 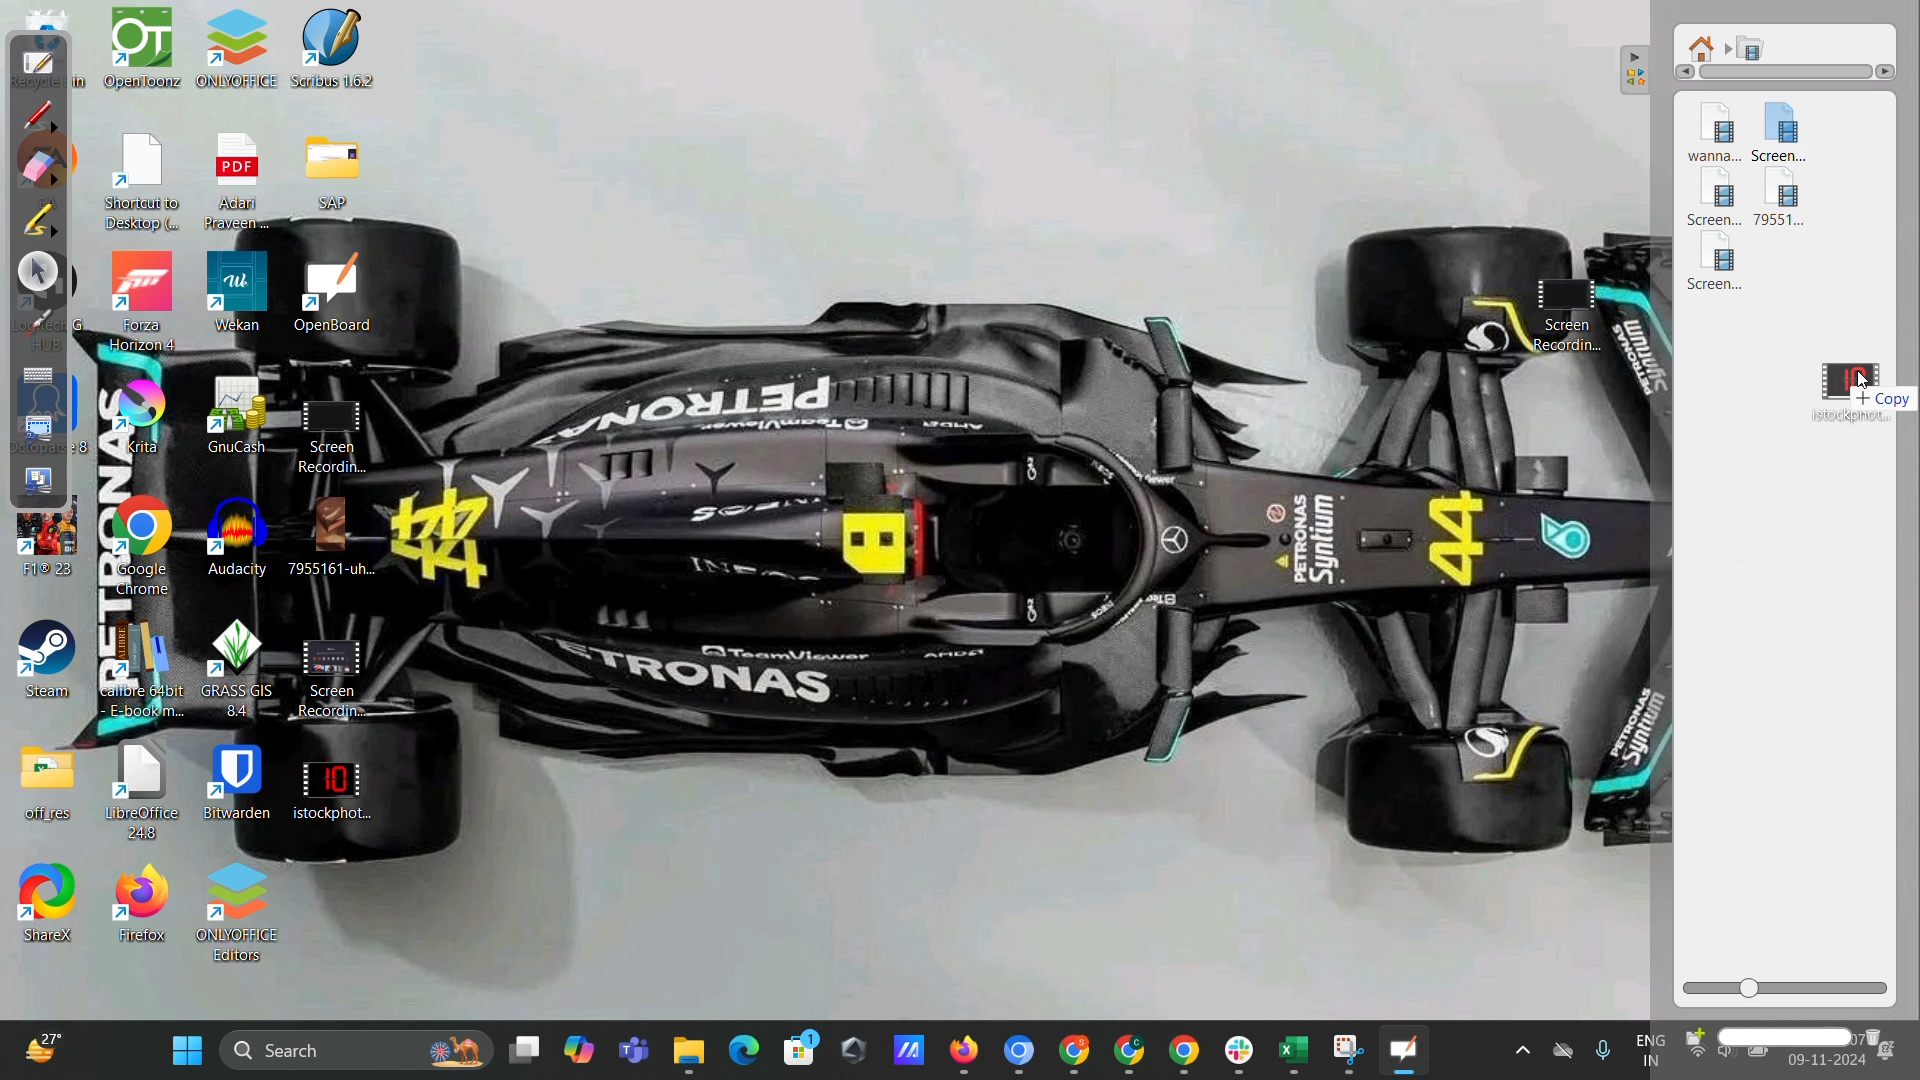 What do you see at coordinates (337, 171) in the screenshot?
I see `SAP` at bounding box center [337, 171].